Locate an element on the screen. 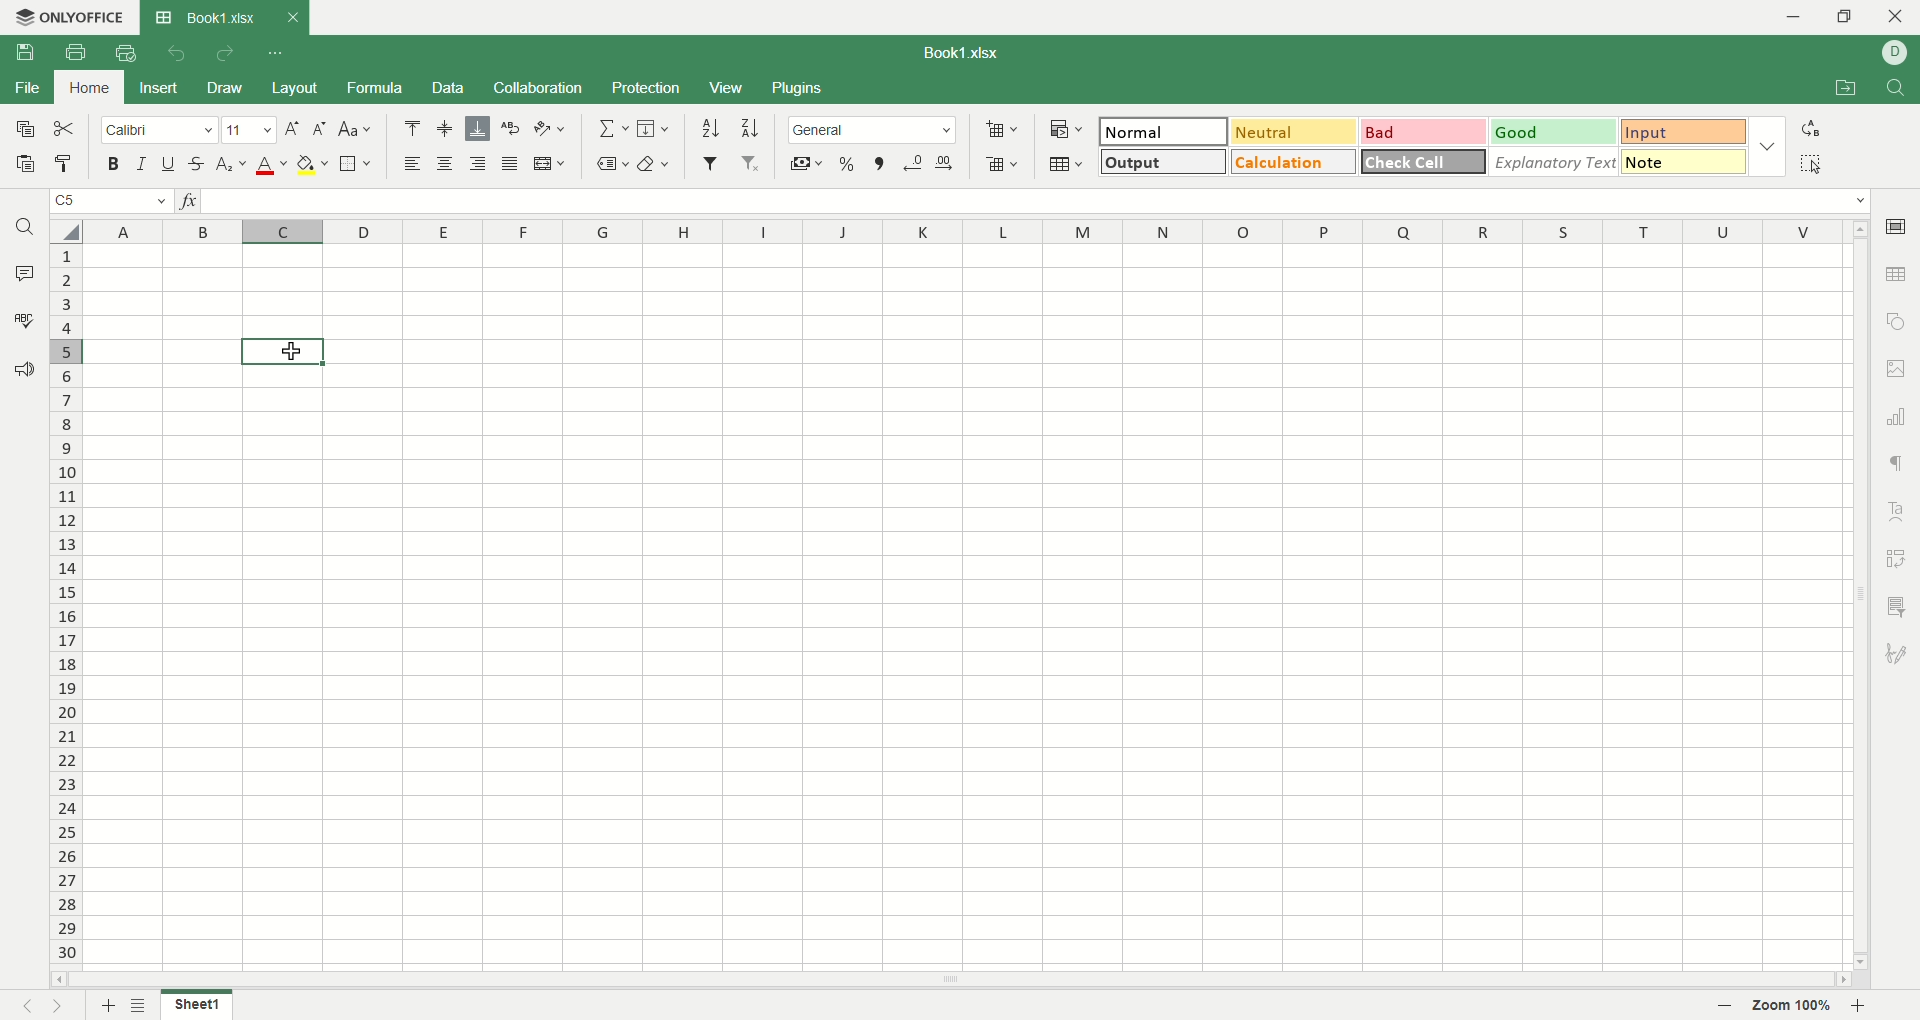 The height and width of the screenshot is (1020, 1920). align top is located at coordinates (411, 128).